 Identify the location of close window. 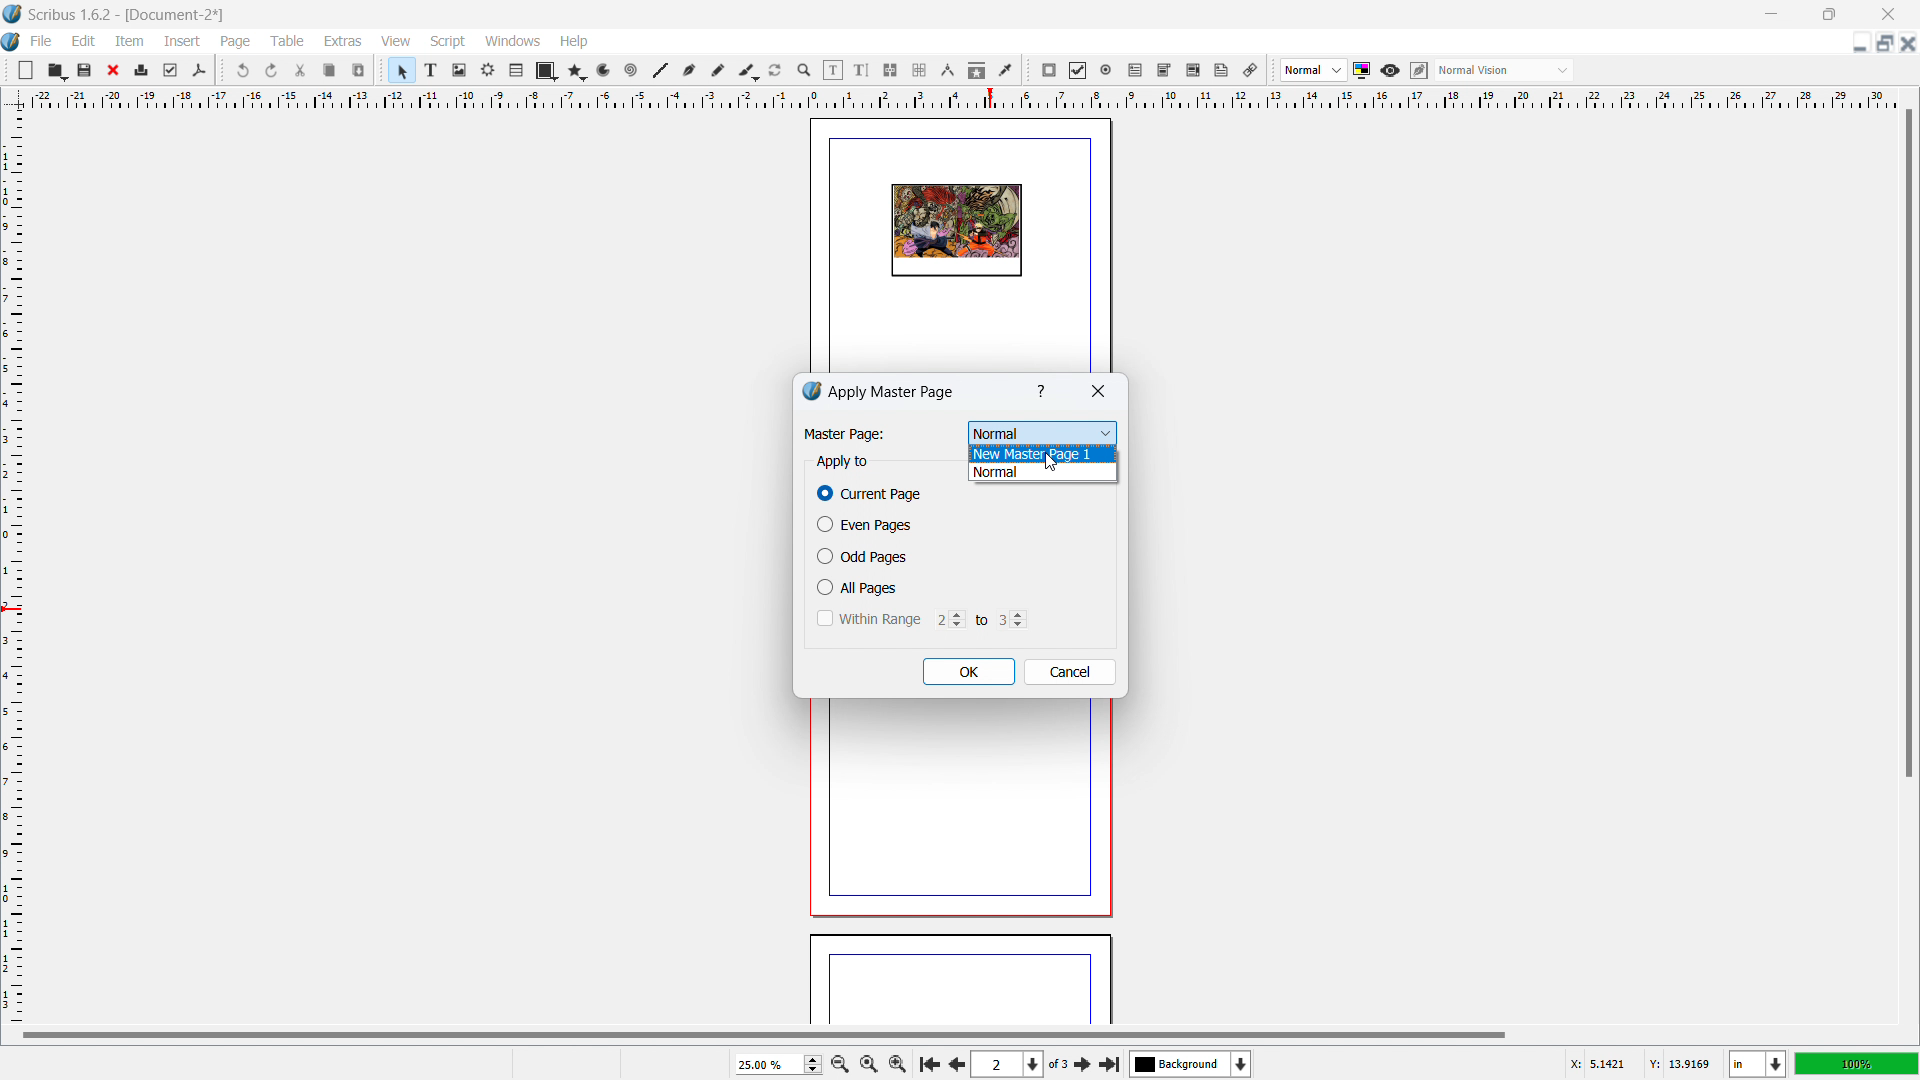
(1886, 13).